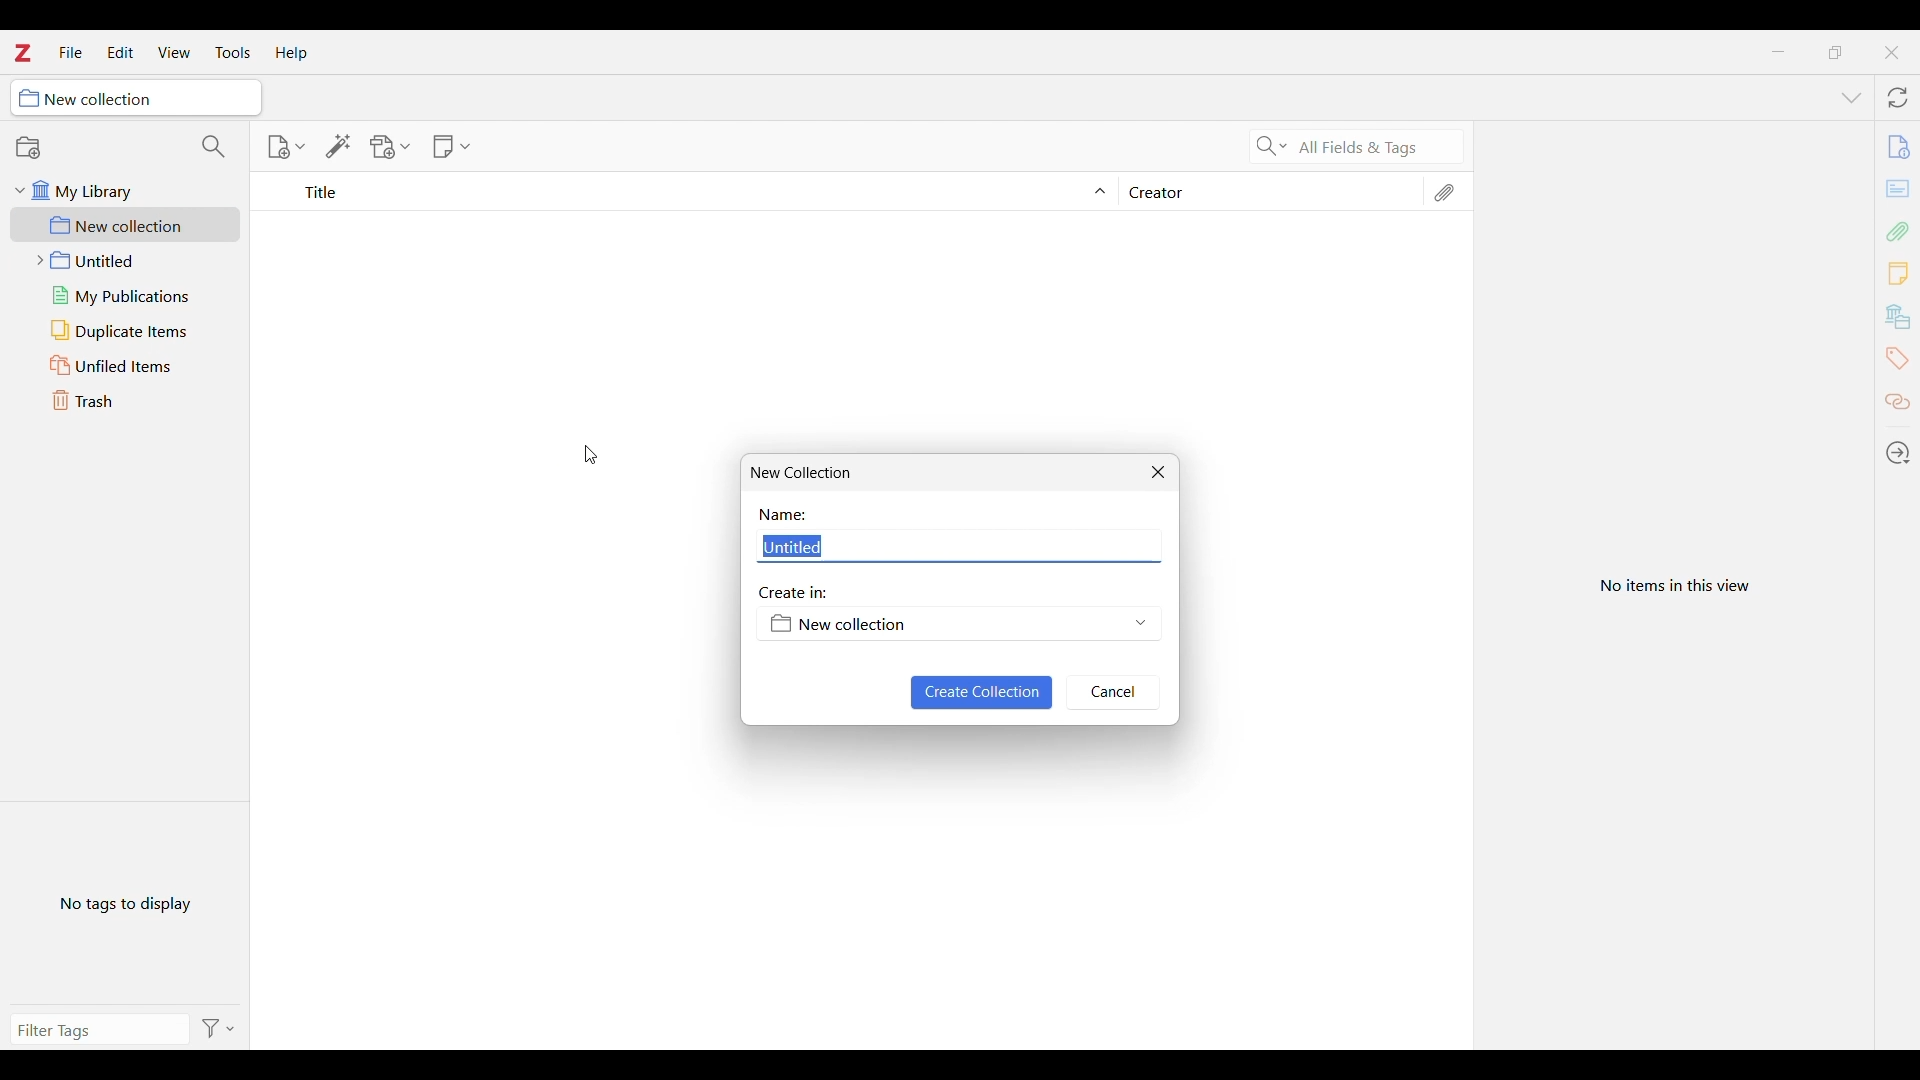  I want to click on Tools menu, so click(234, 53).